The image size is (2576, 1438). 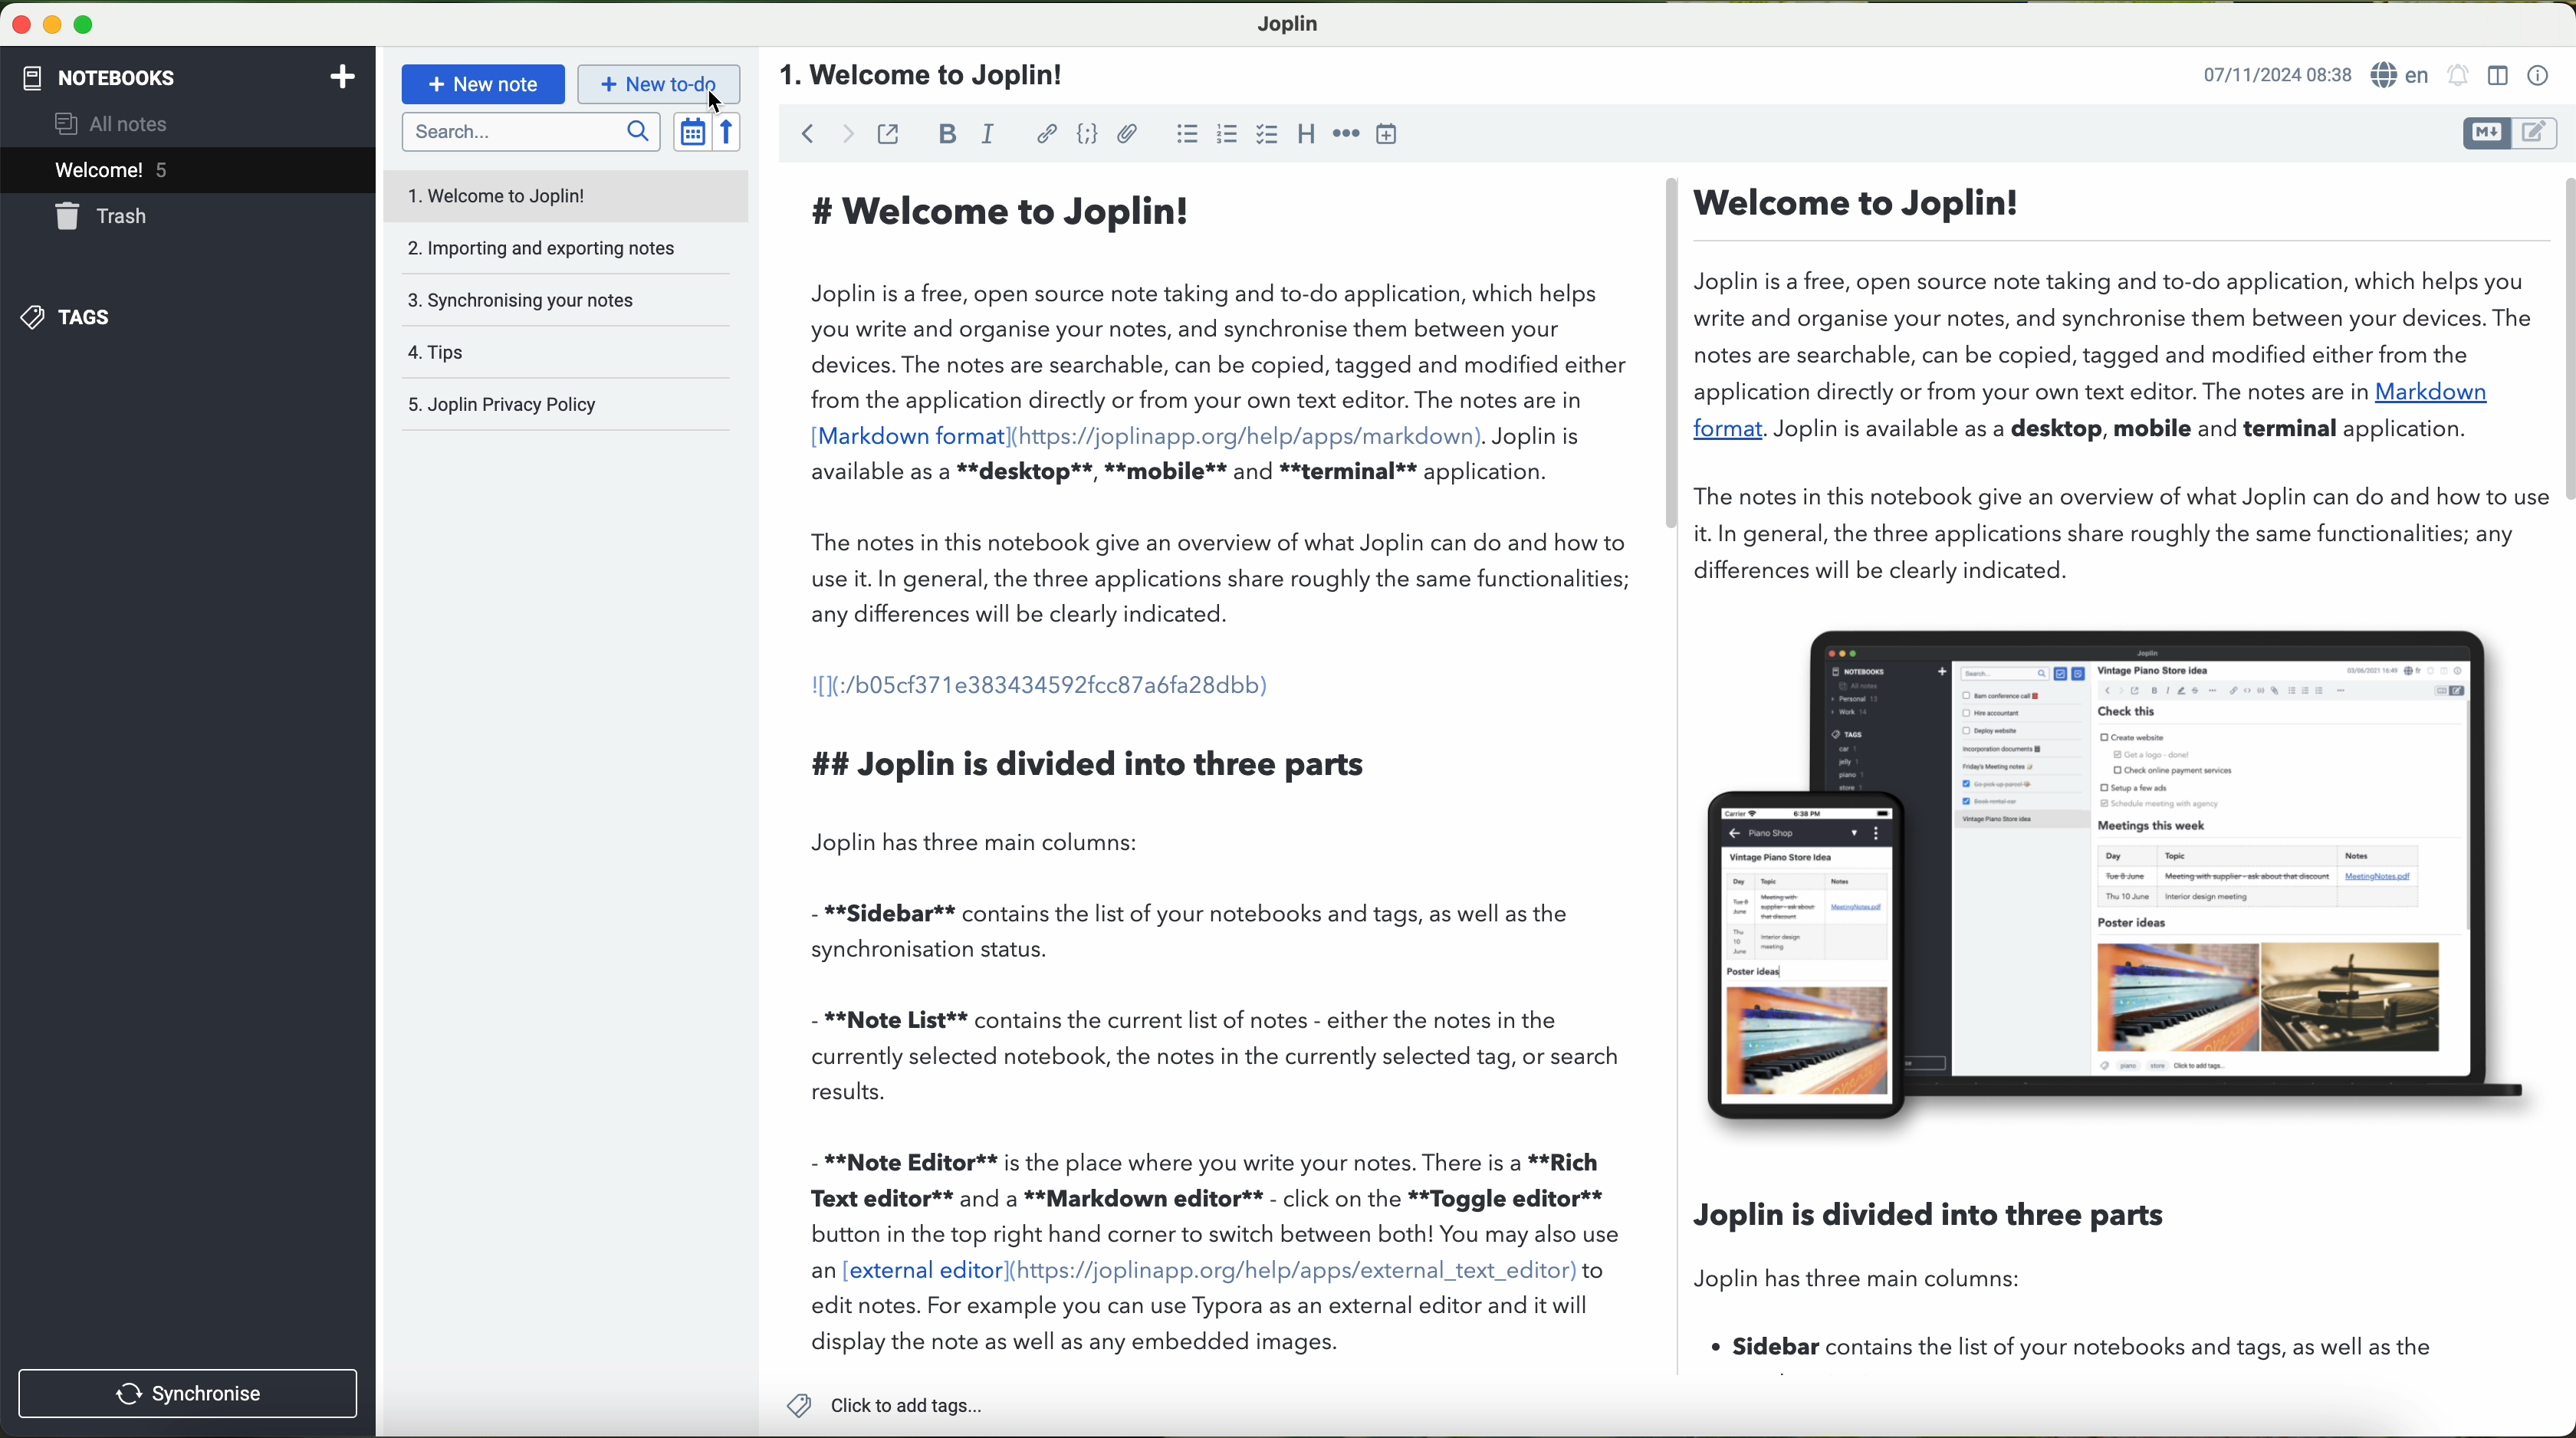 What do you see at coordinates (2276, 76) in the screenshot?
I see `hour and date` at bounding box center [2276, 76].